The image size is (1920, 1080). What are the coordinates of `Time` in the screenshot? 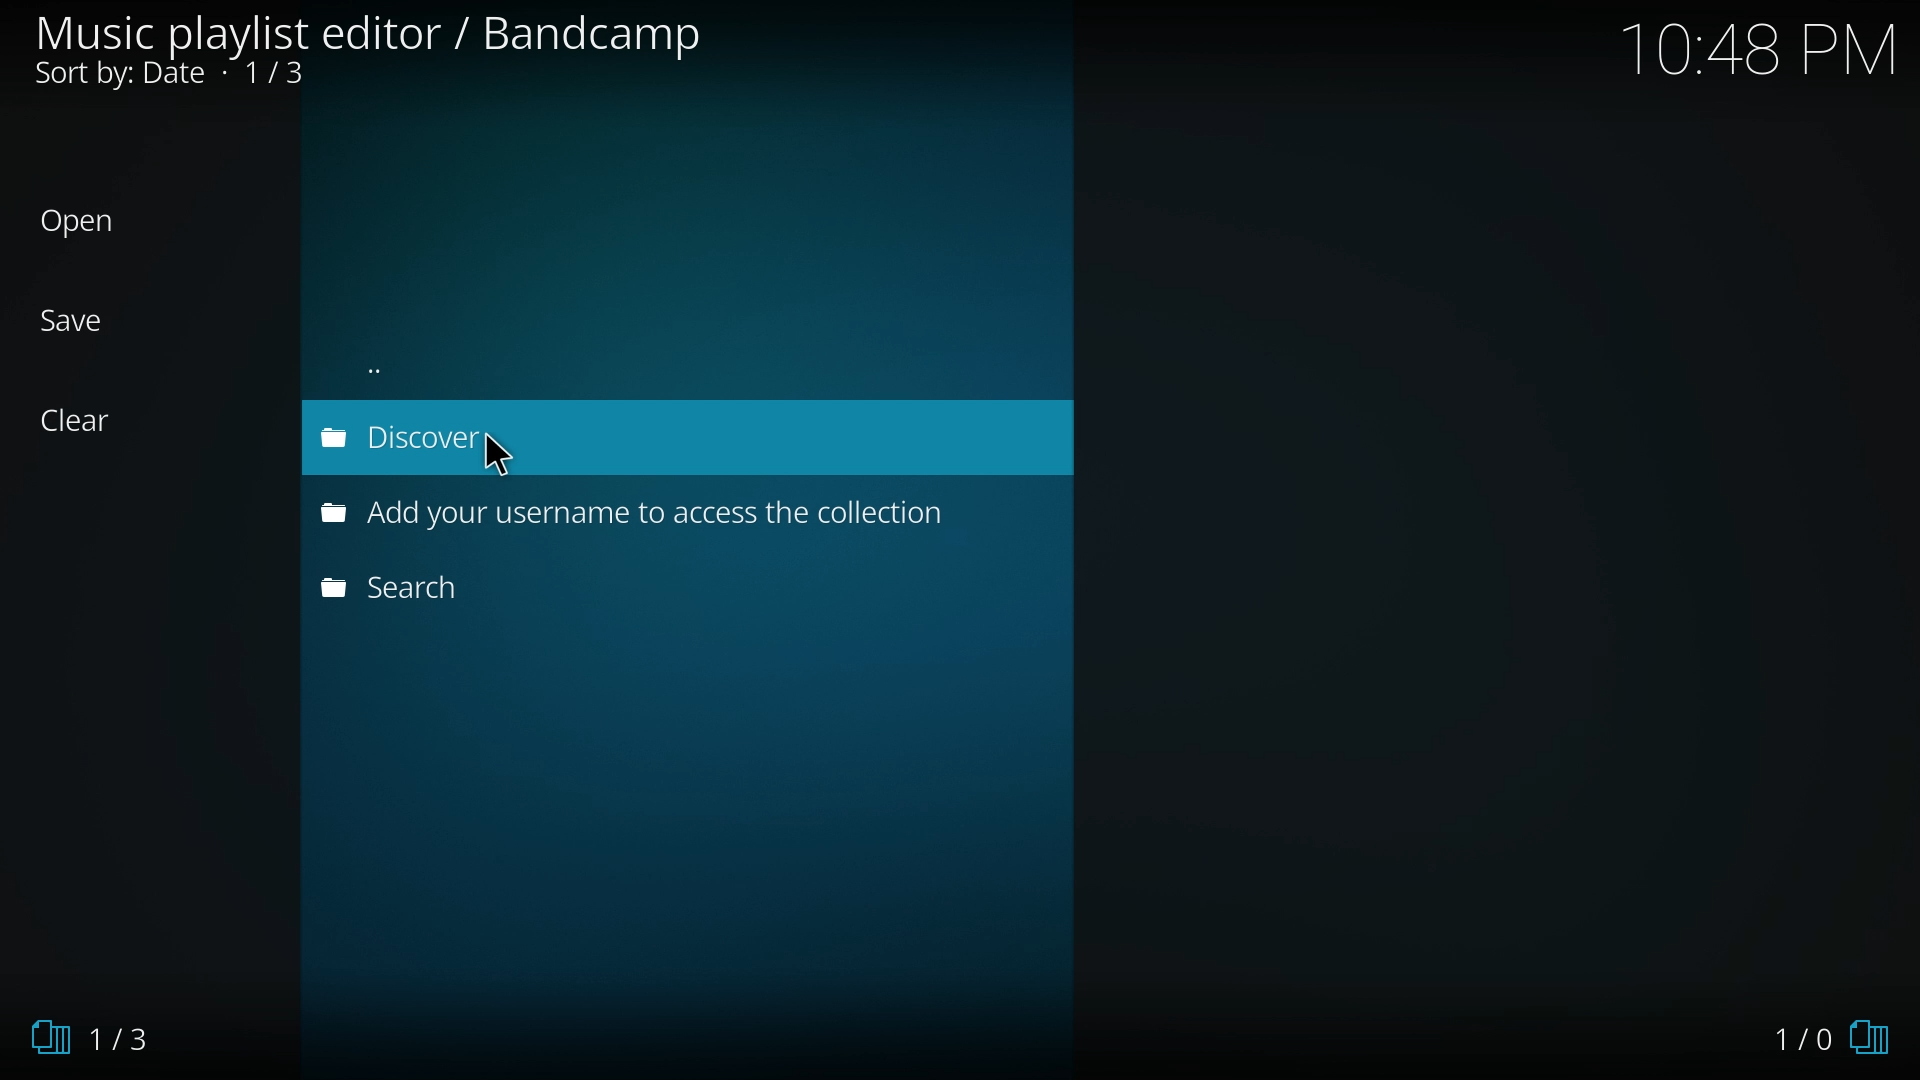 It's located at (1760, 49).